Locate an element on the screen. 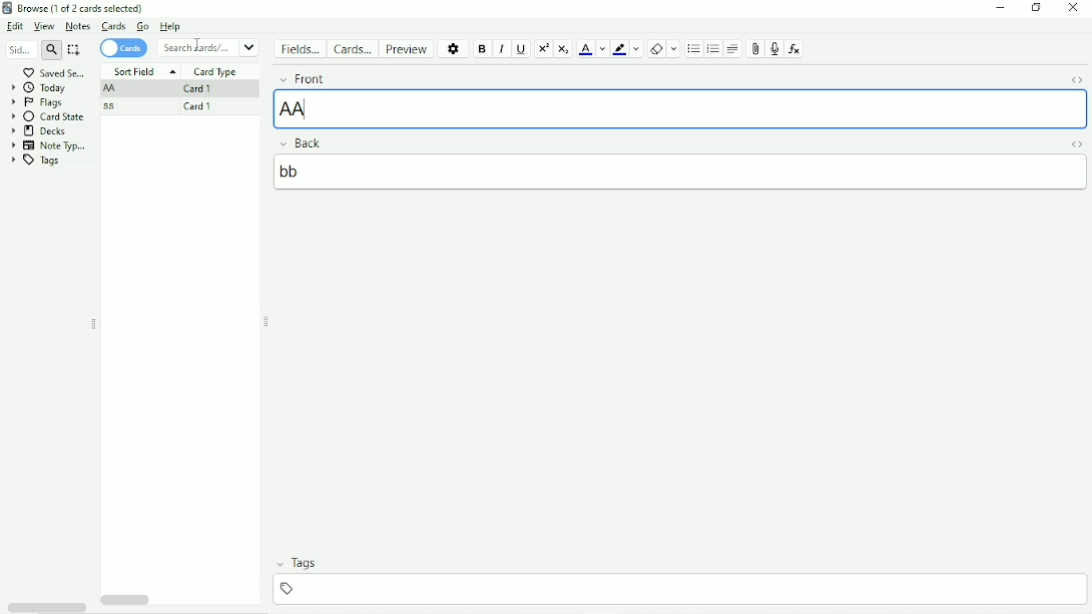 The image size is (1092, 614). Back is located at coordinates (658, 143).